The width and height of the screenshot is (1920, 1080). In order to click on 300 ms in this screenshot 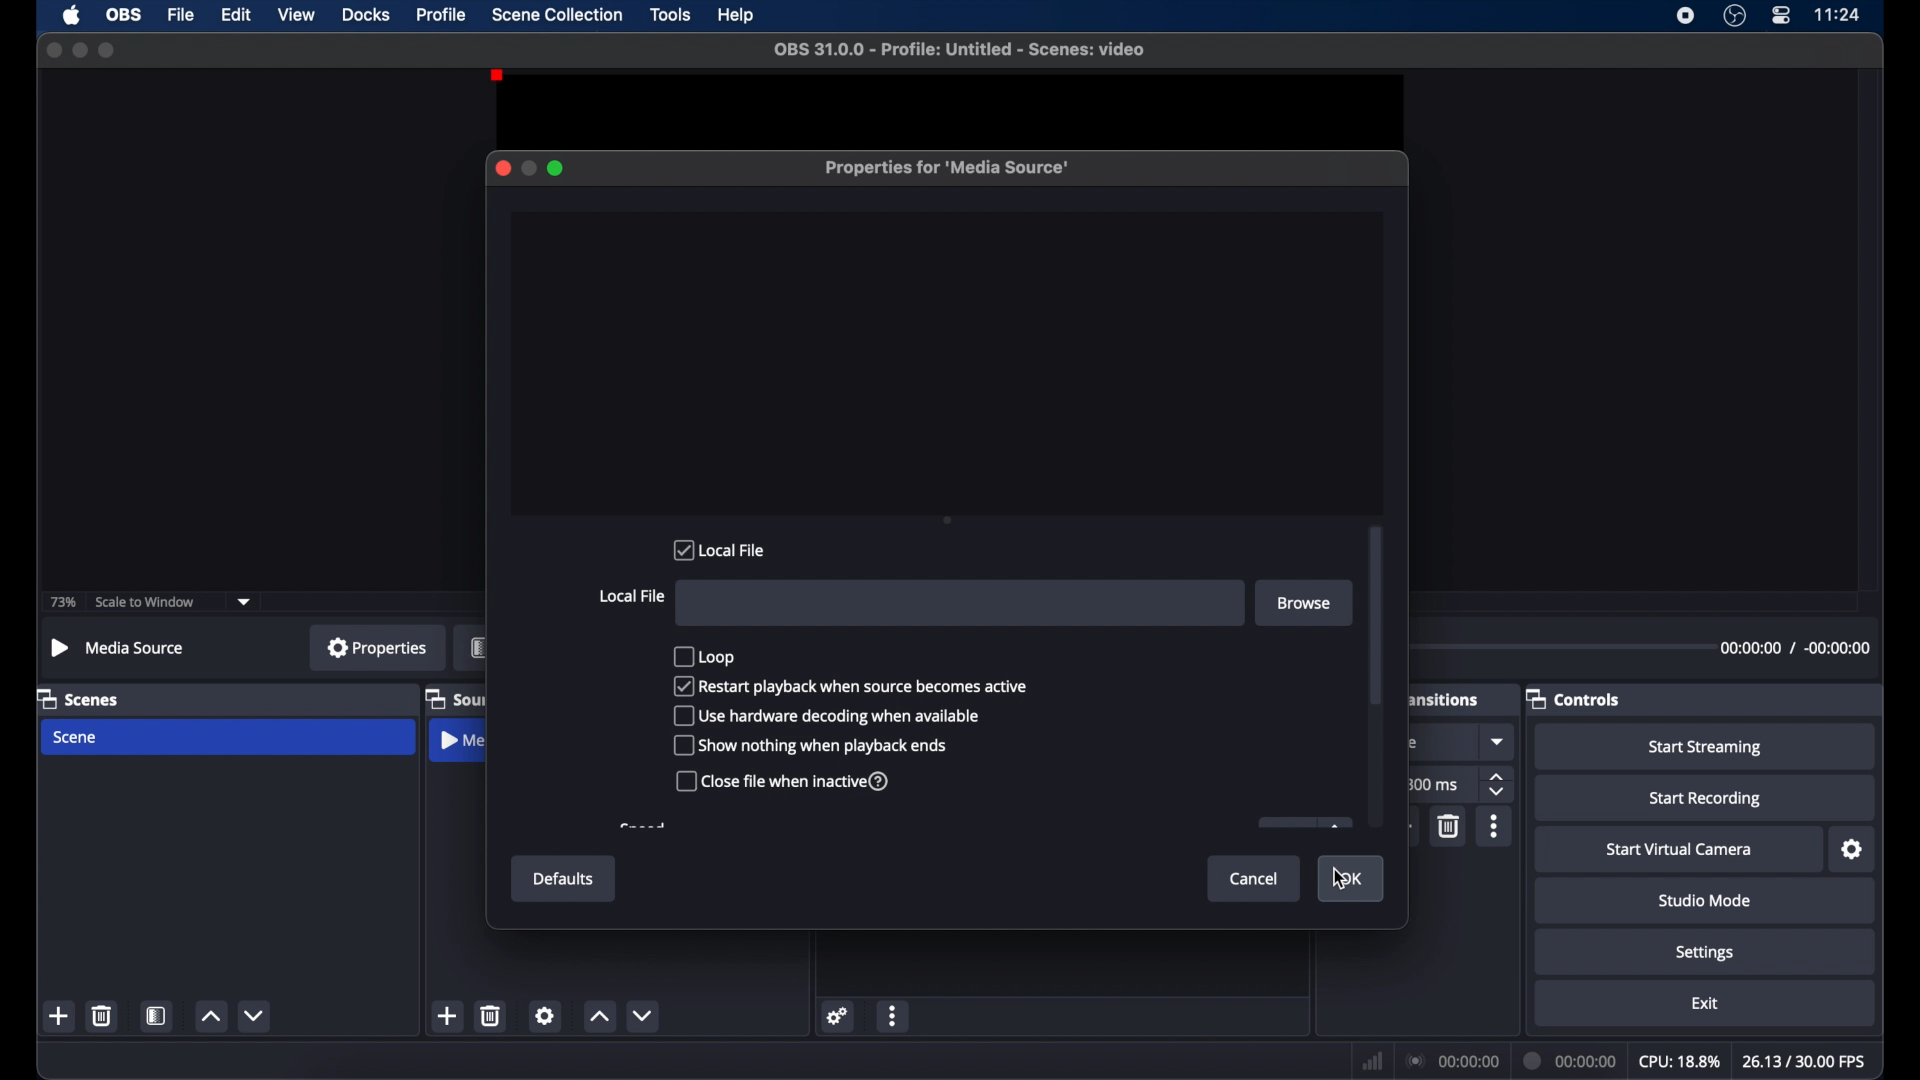, I will do `click(1432, 784)`.